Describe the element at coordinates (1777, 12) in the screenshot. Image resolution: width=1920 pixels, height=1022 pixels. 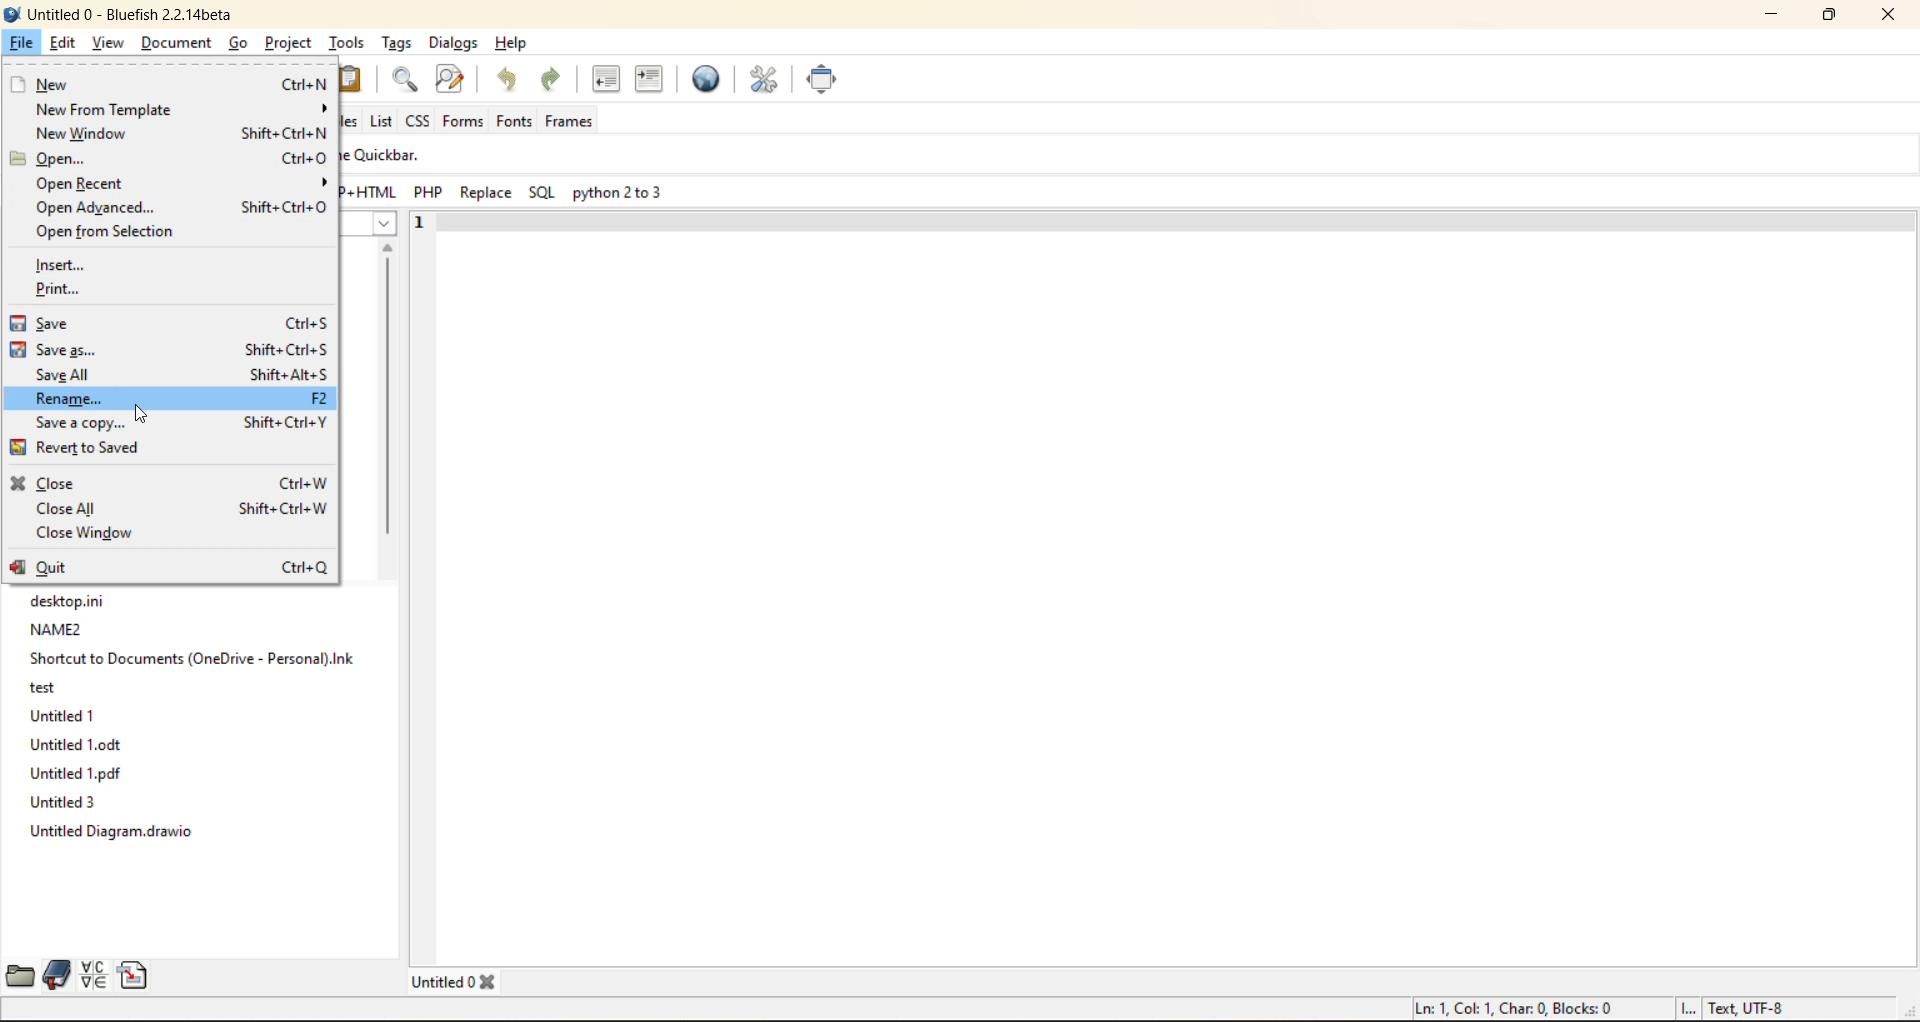
I see `minimize` at that location.